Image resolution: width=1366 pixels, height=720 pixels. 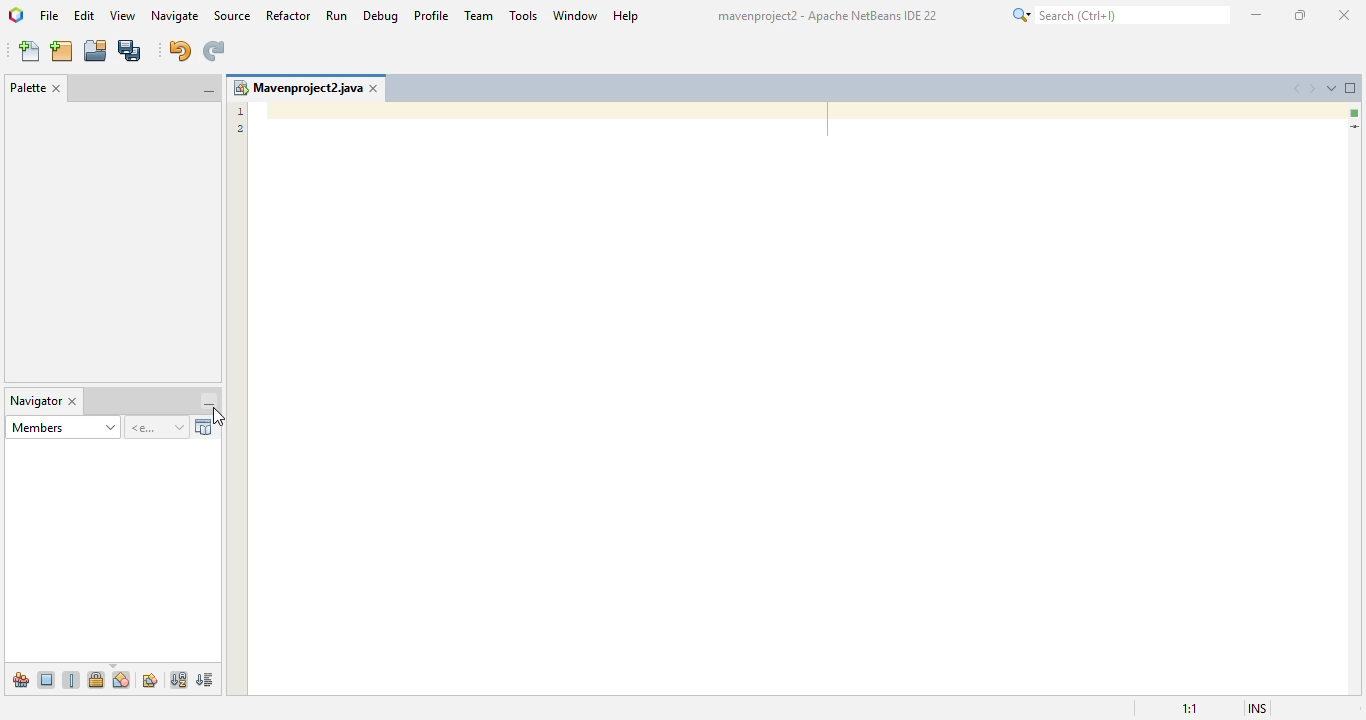 What do you see at coordinates (62, 51) in the screenshot?
I see `new project` at bounding box center [62, 51].